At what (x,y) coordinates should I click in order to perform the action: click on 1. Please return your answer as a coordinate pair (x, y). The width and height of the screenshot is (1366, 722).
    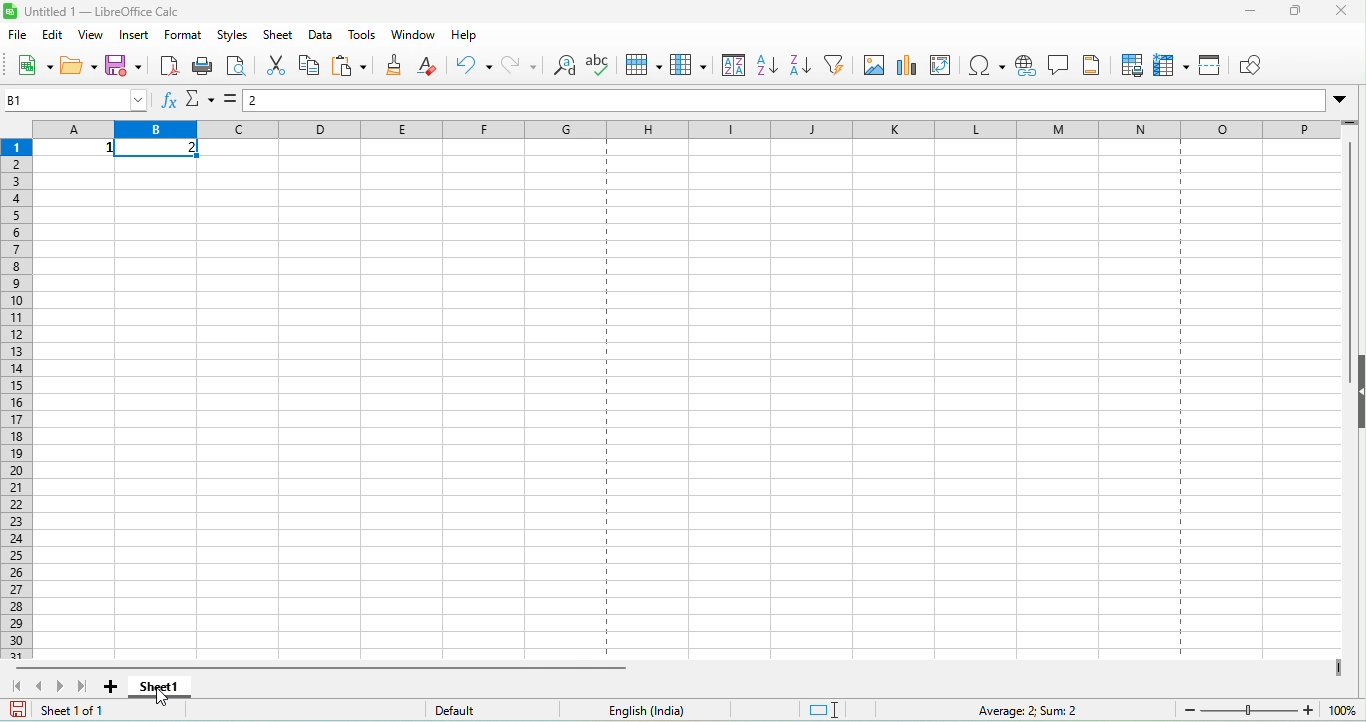
    Looking at the image, I should click on (76, 148).